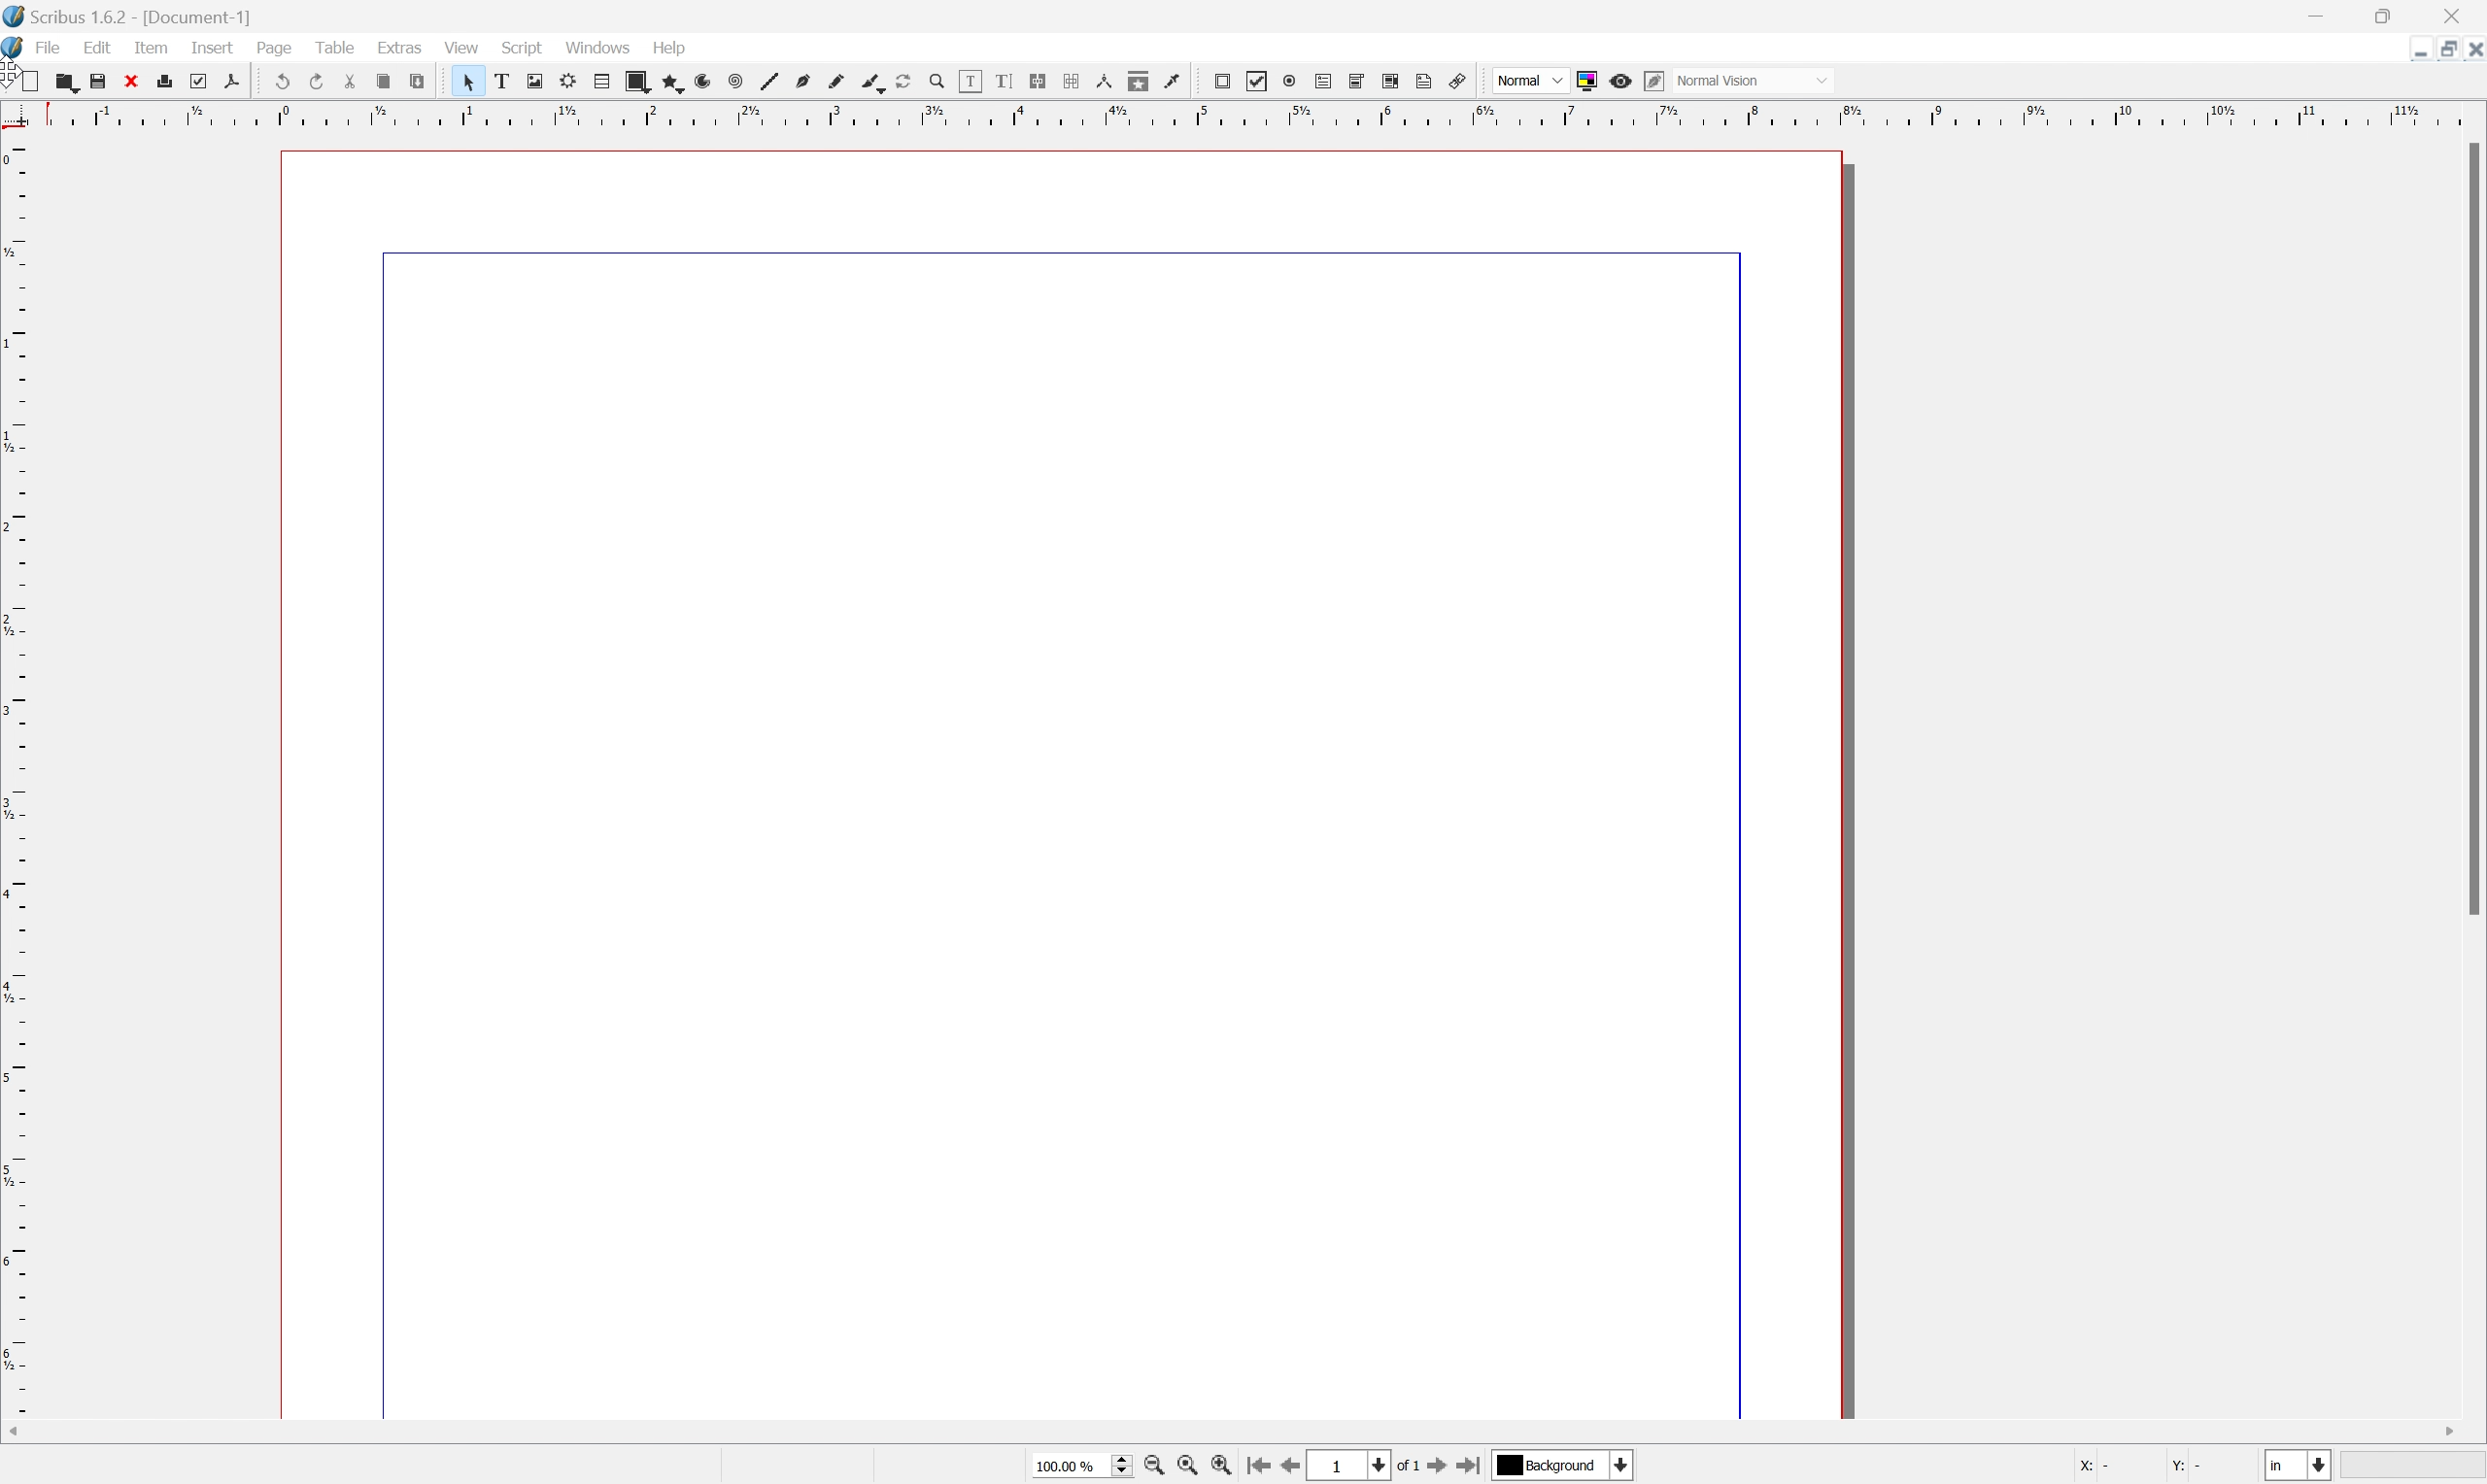 This screenshot has width=2487, height=1484. What do you see at coordinates (867, 79) in the screenshot?
I see `calligraphy line` at bounding box center [867, 79].